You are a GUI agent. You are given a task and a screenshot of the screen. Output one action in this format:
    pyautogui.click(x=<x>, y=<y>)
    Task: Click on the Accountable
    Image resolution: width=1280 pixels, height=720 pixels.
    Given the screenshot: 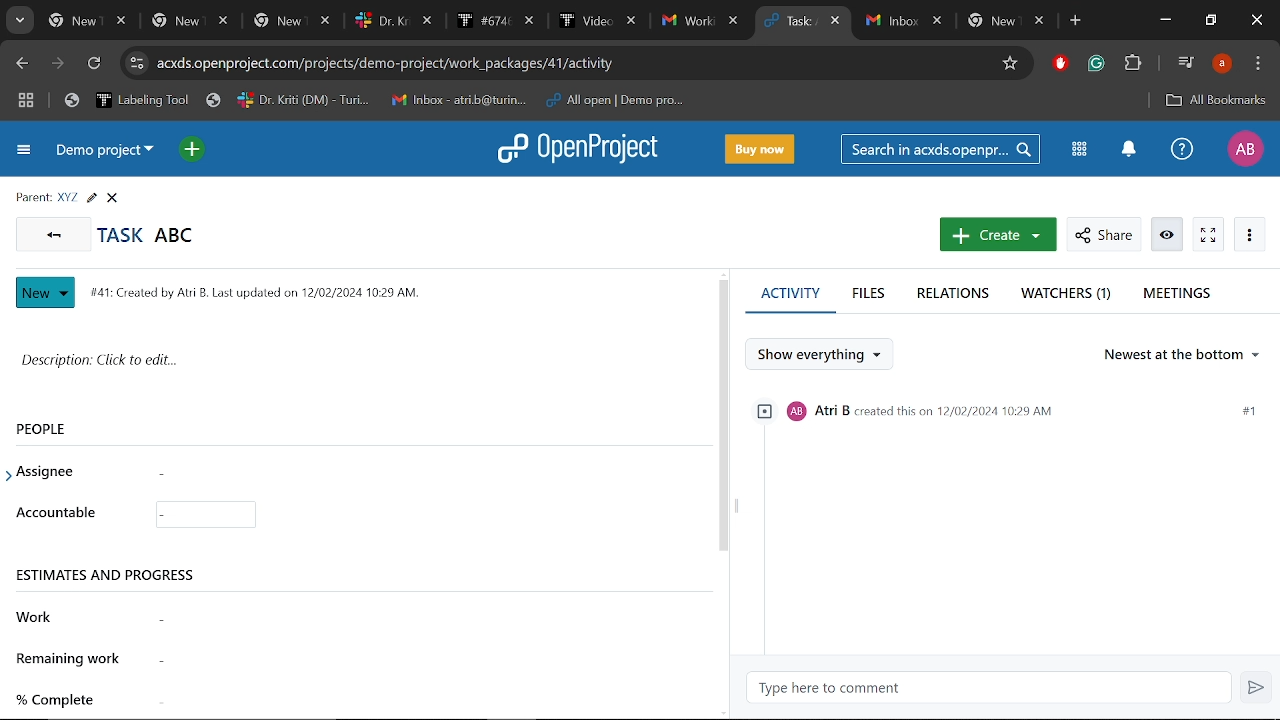 What is the action you would take?
    pyautogui.click(x=322, y=515)
    